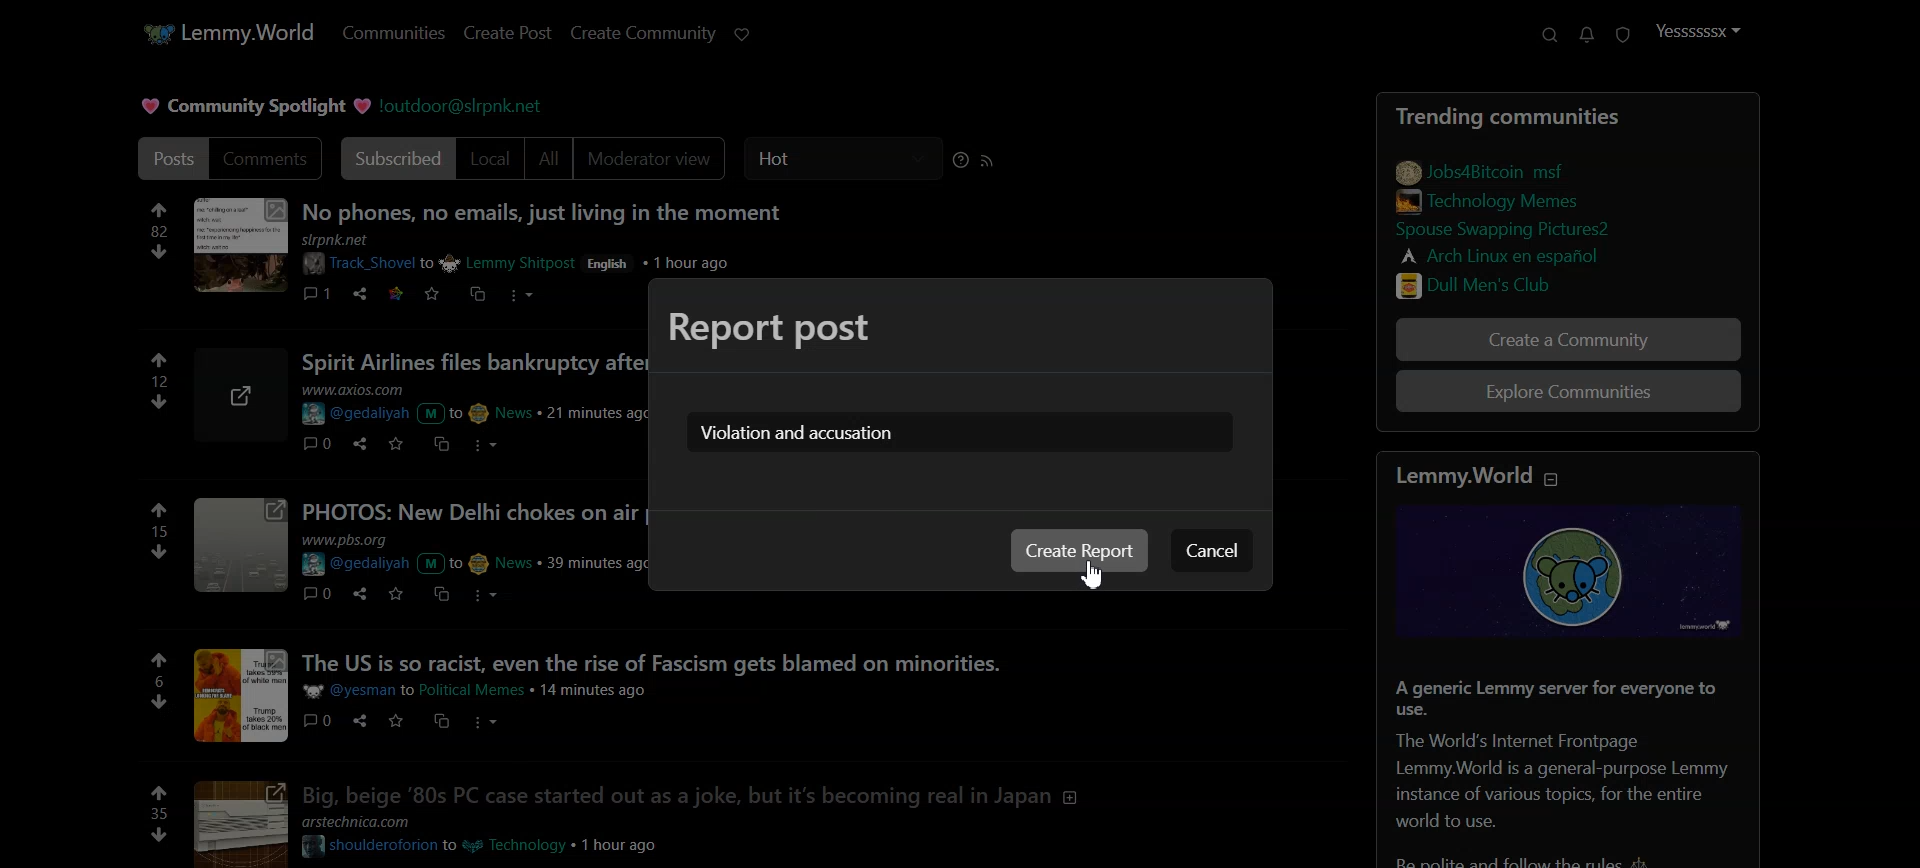  Describe the element at coordinates (471, 511) in the screenshot. I see `posts` at that location.